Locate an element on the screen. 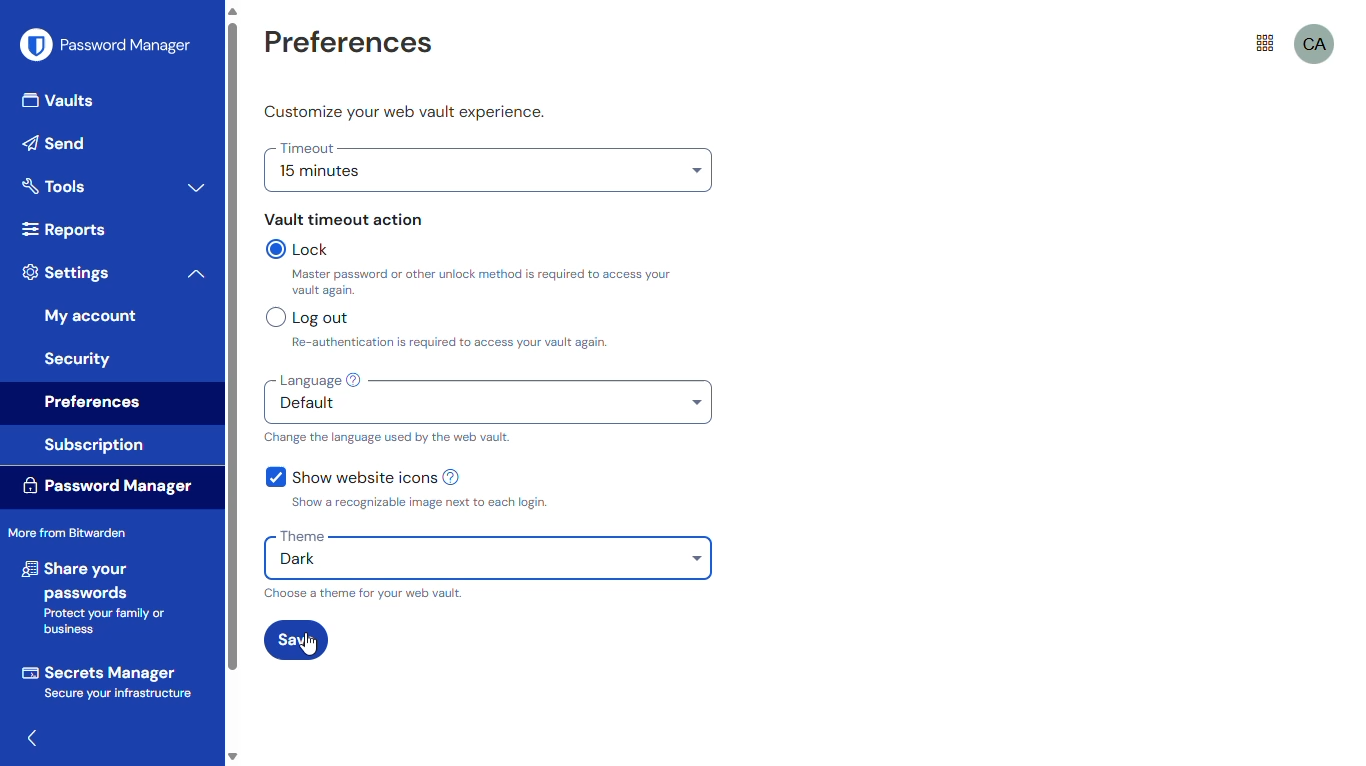 This screenshot has height=766, width=1366. CA is located at coordinates (1315, 45).